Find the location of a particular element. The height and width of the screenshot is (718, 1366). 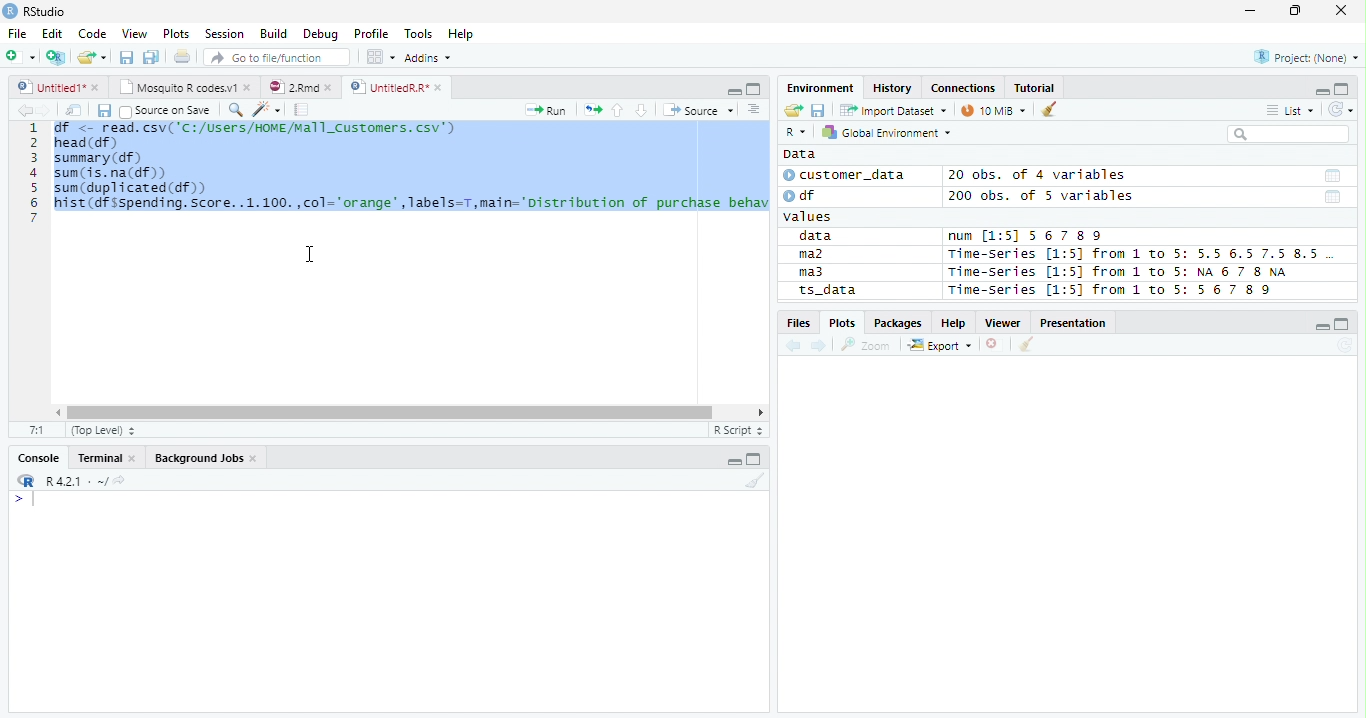

Console is located at coordinates (39, 456).